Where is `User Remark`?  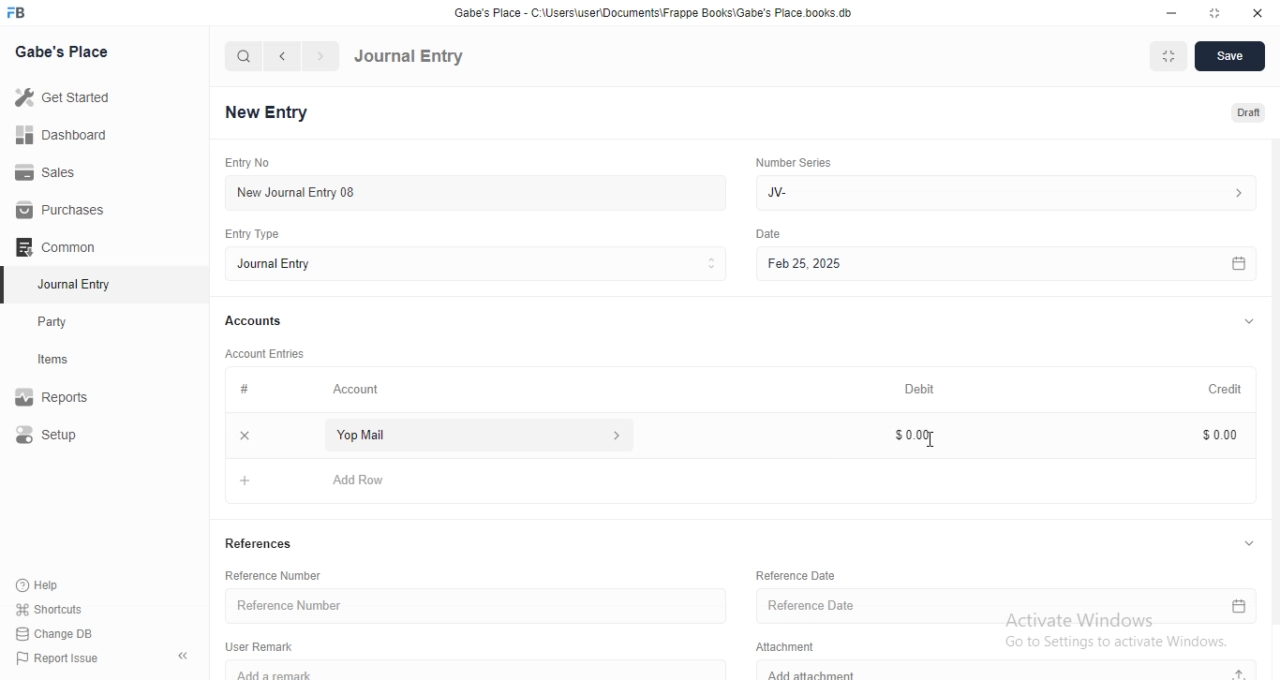 User Remark is located at coordinates (259, 646).